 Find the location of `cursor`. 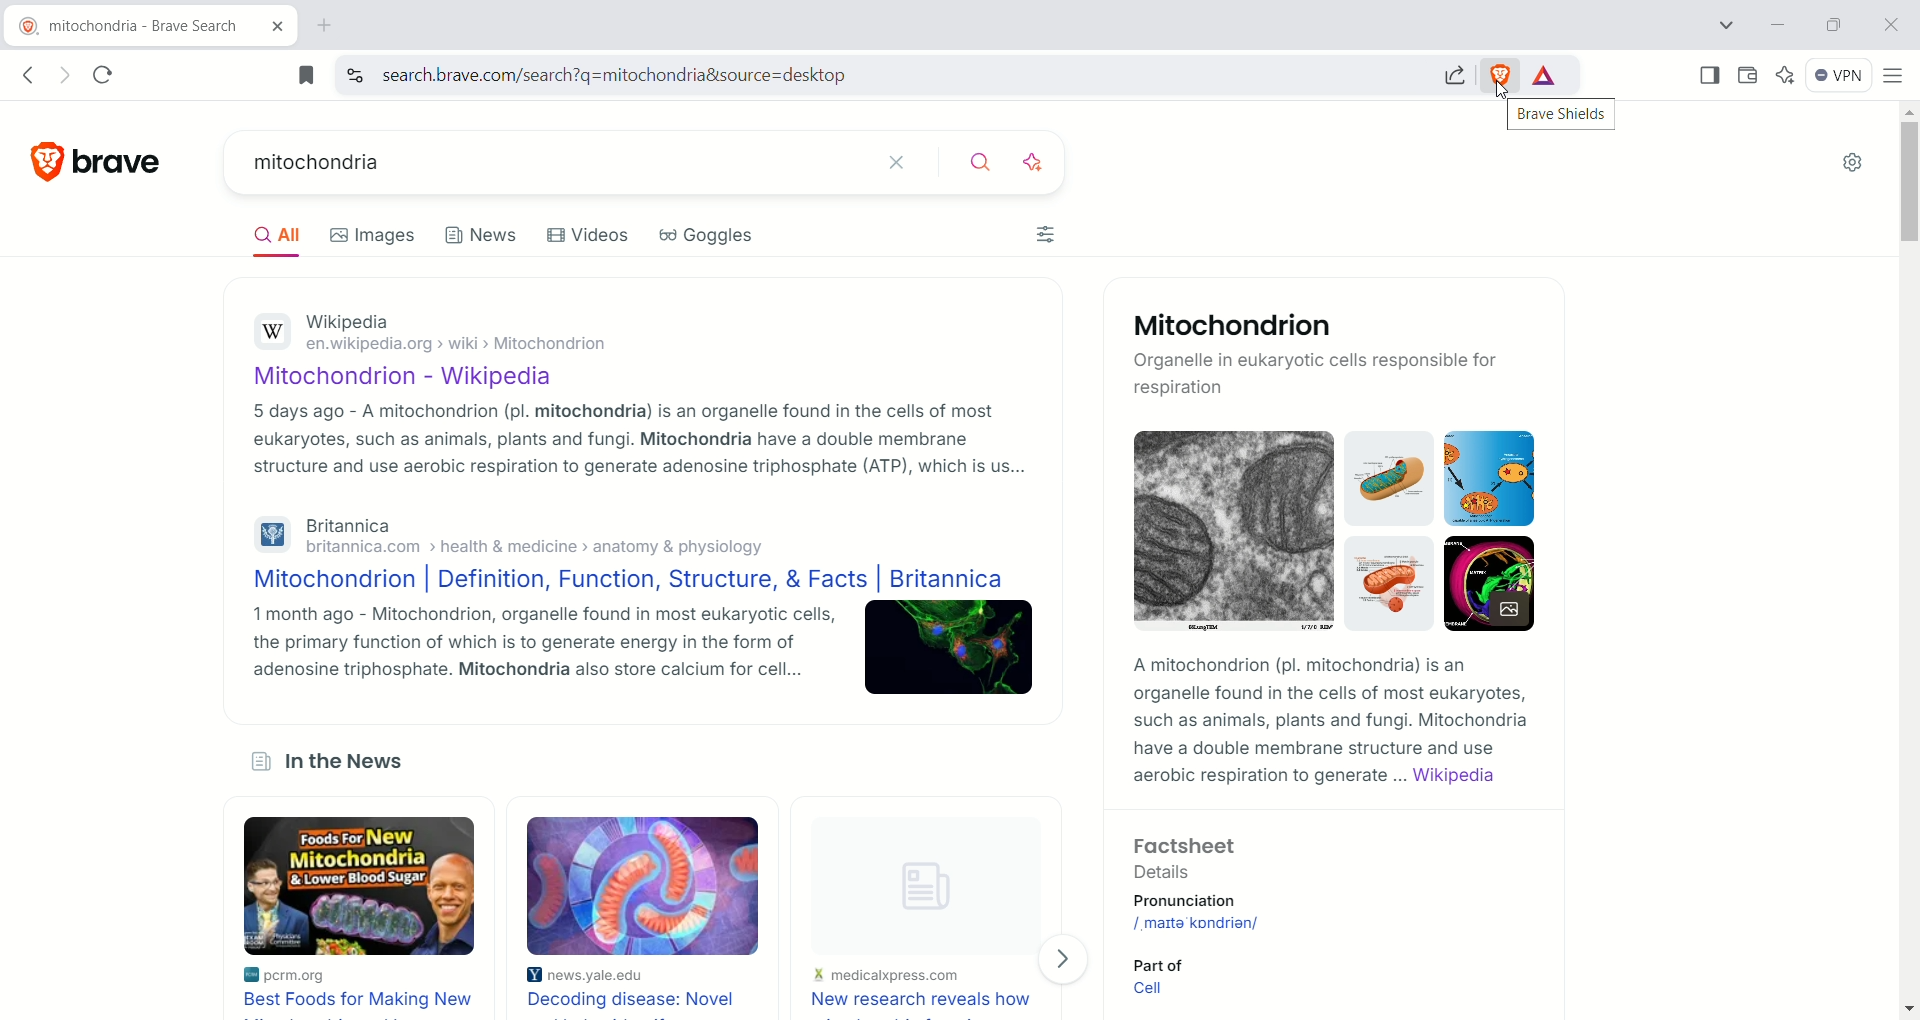

cursor is located at coordinates (1503, 91).